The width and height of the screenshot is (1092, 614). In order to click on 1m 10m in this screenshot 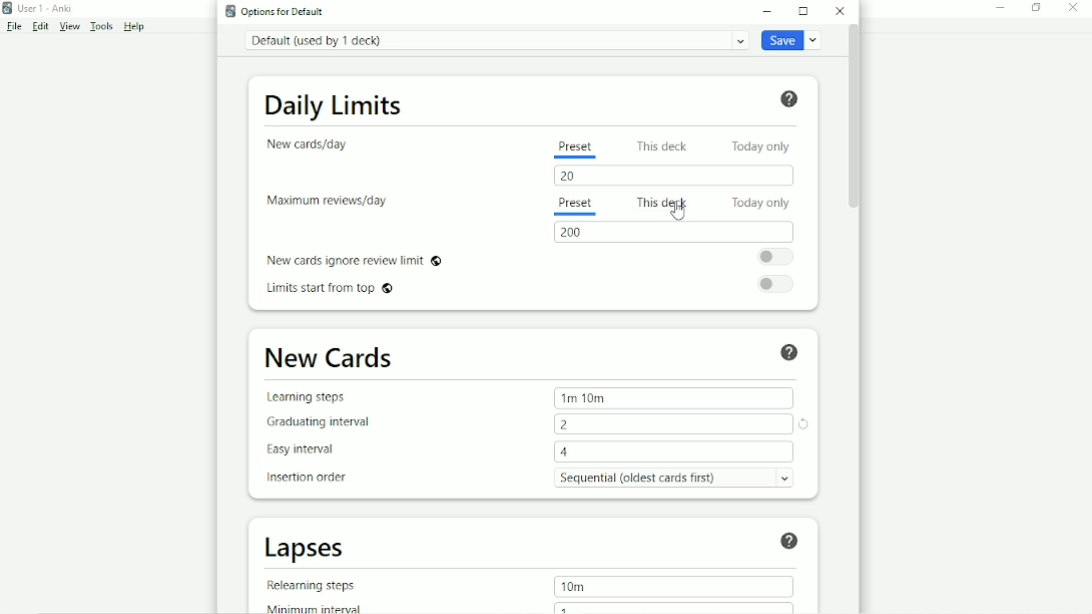, I will do `click(584, 397)`.